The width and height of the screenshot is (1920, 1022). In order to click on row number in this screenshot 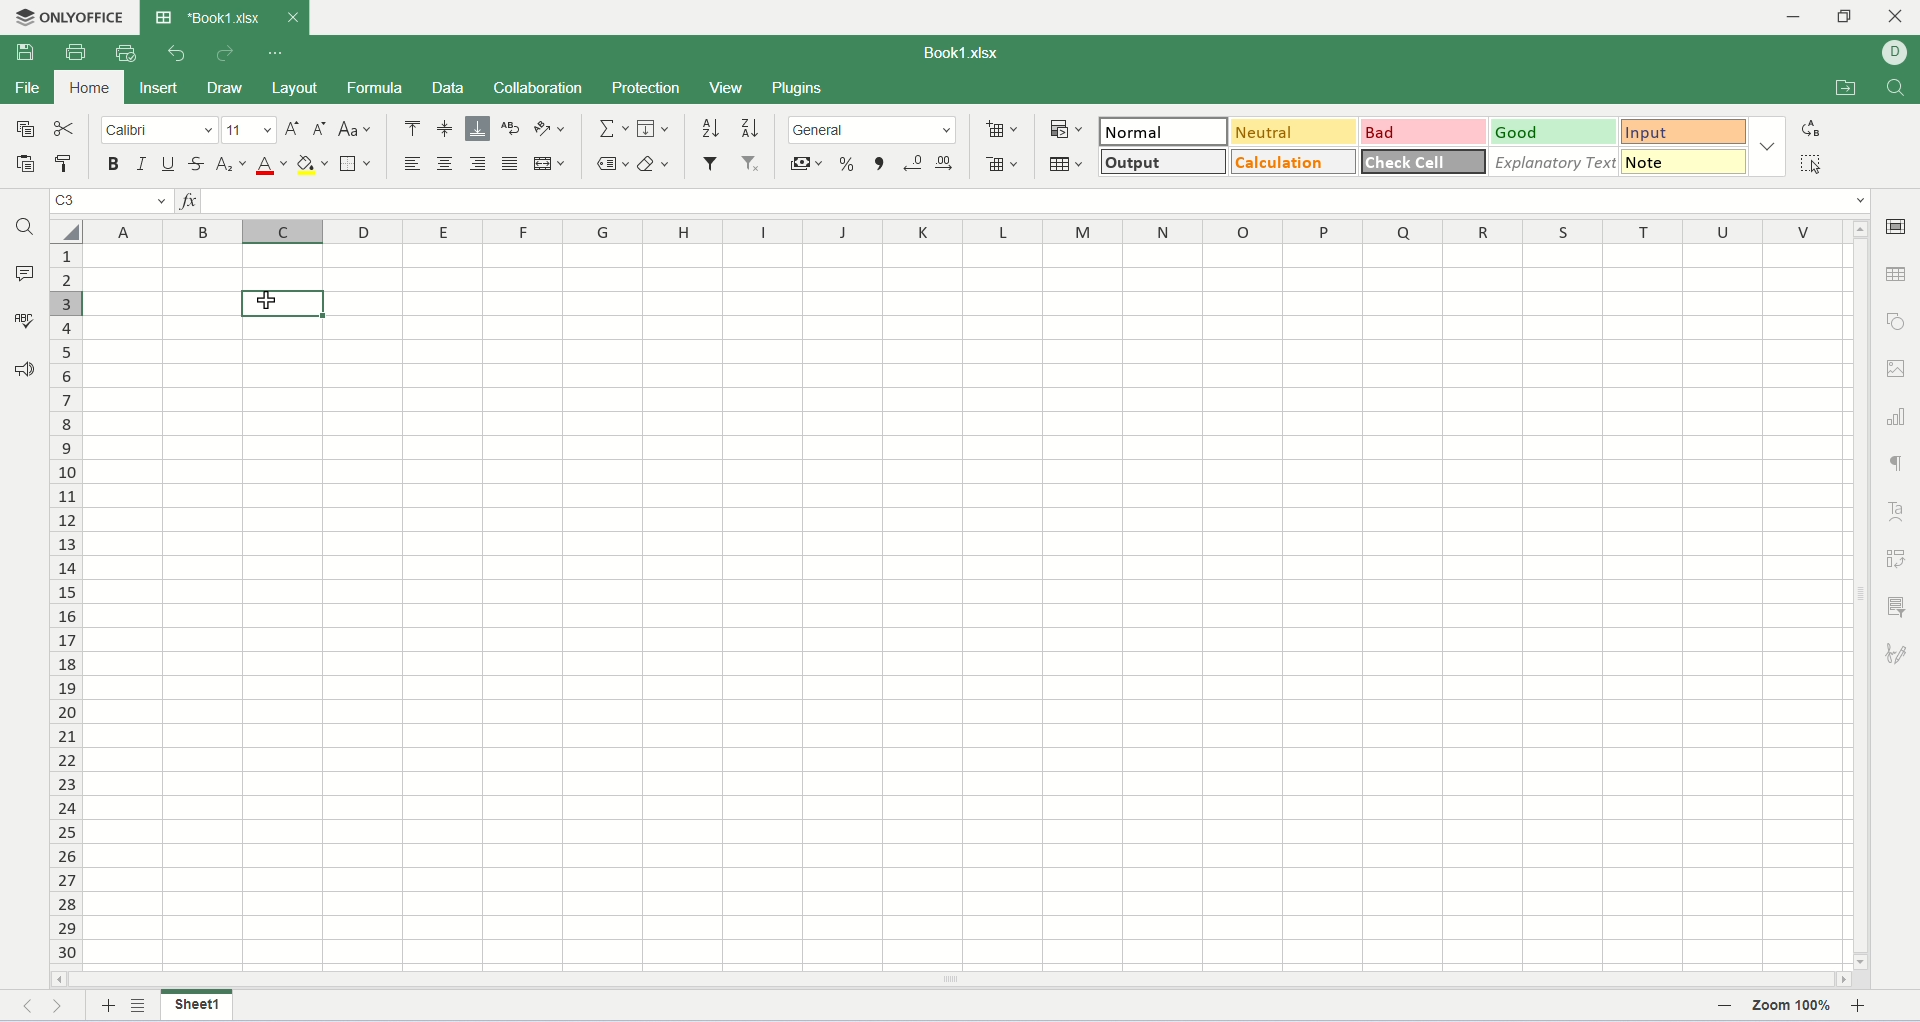, I will do `click(65, 603)`.